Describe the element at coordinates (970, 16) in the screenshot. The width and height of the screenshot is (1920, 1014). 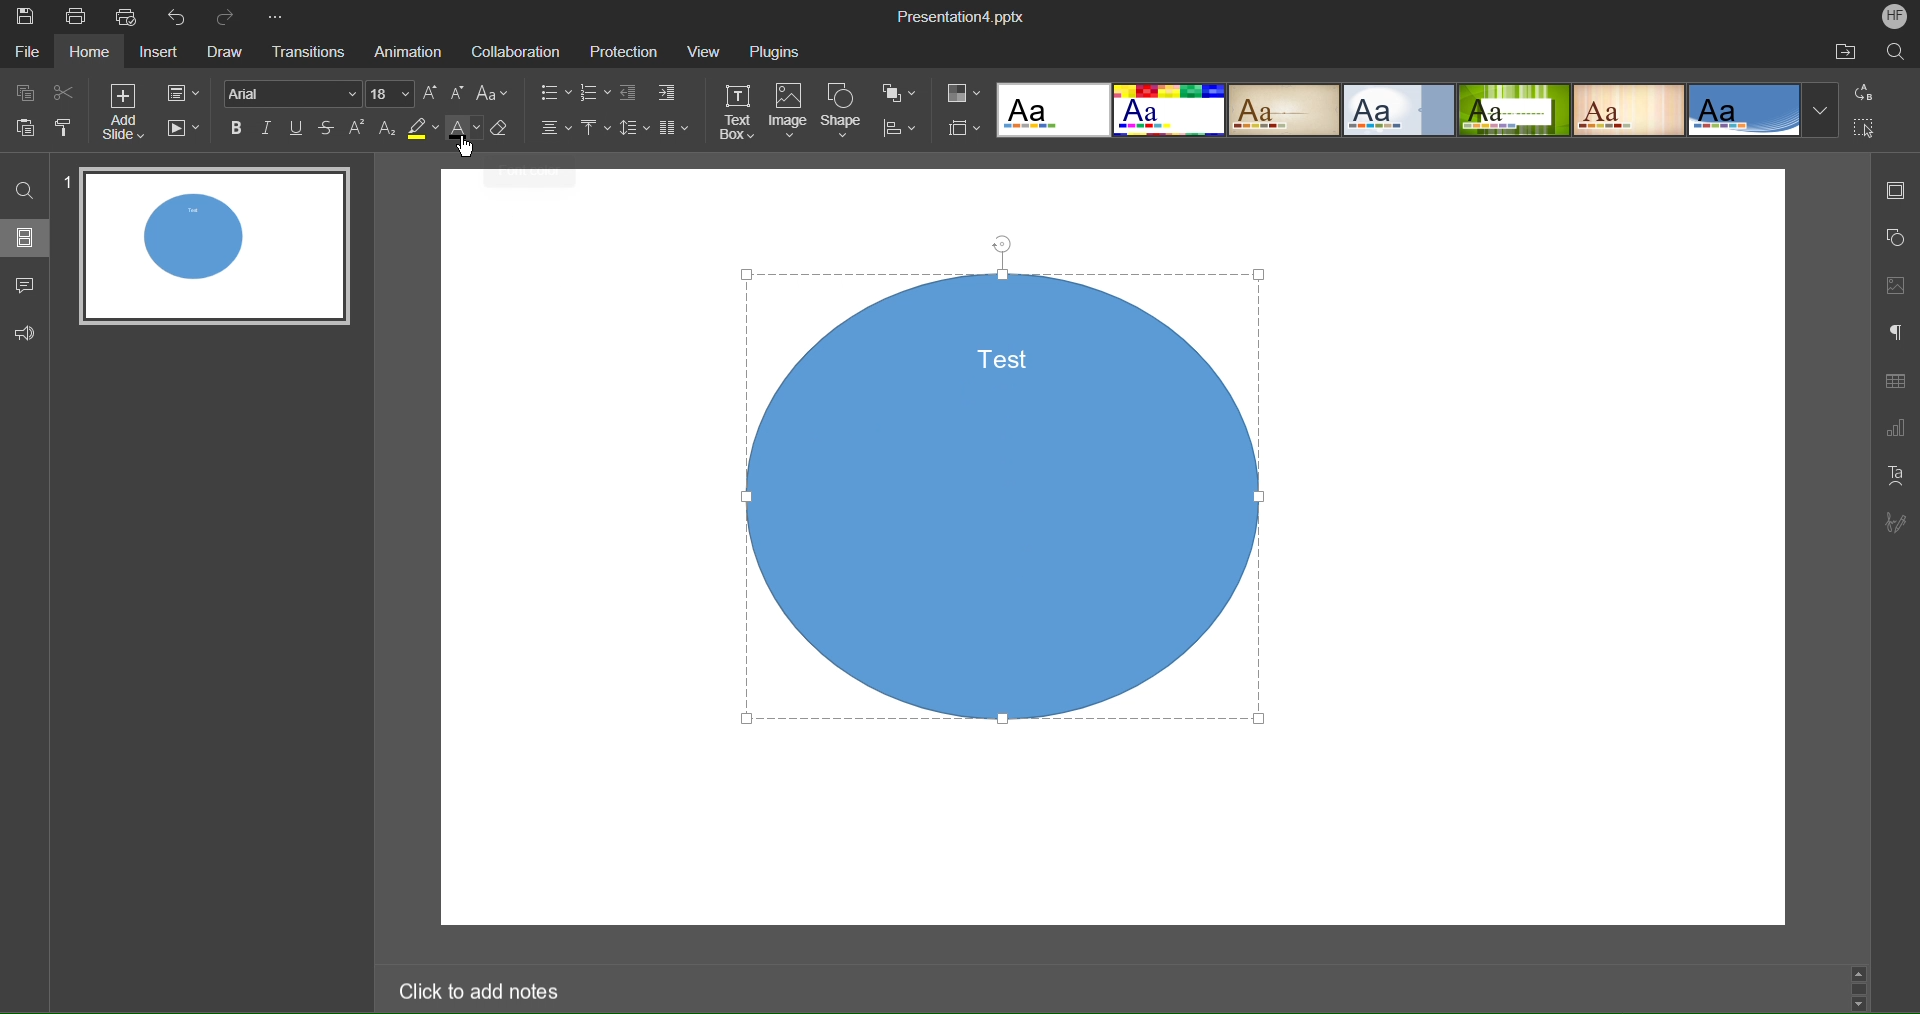
I see `Presentation Title` at that location.